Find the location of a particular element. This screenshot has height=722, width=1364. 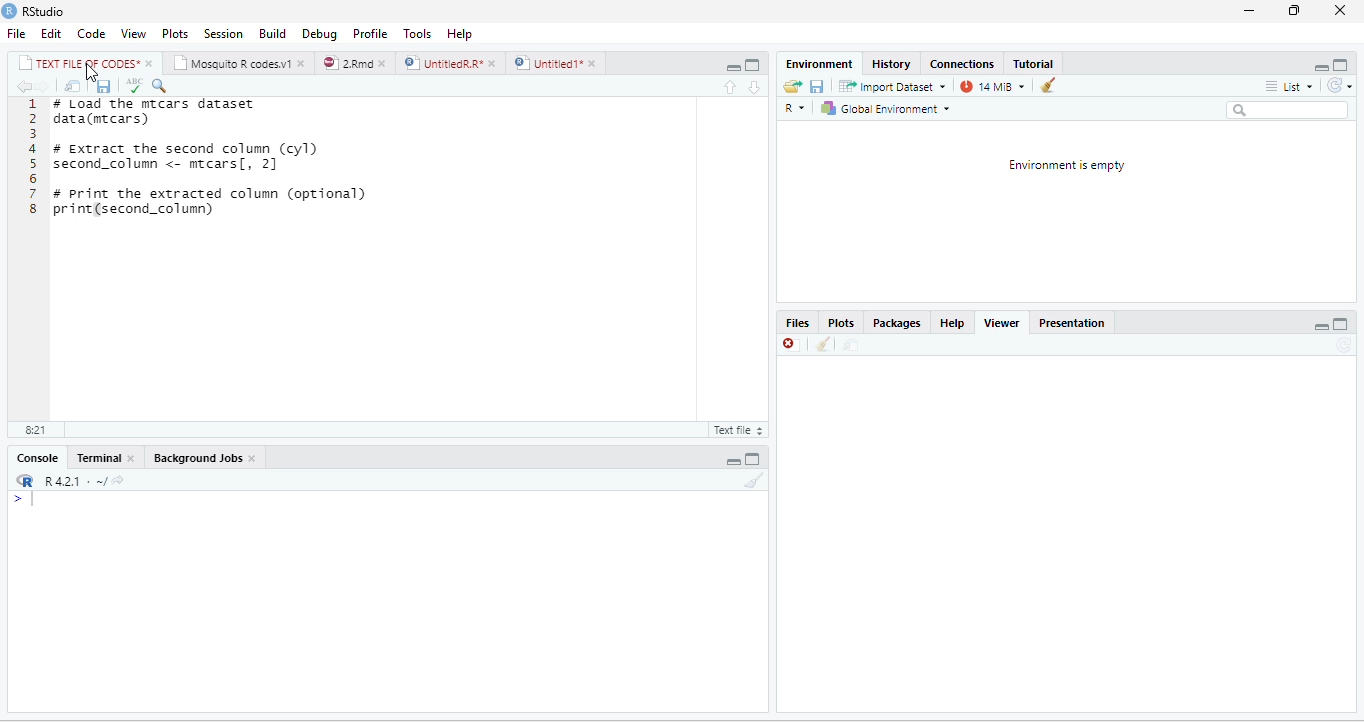

‘Connections is located at coordinates (961, 64).